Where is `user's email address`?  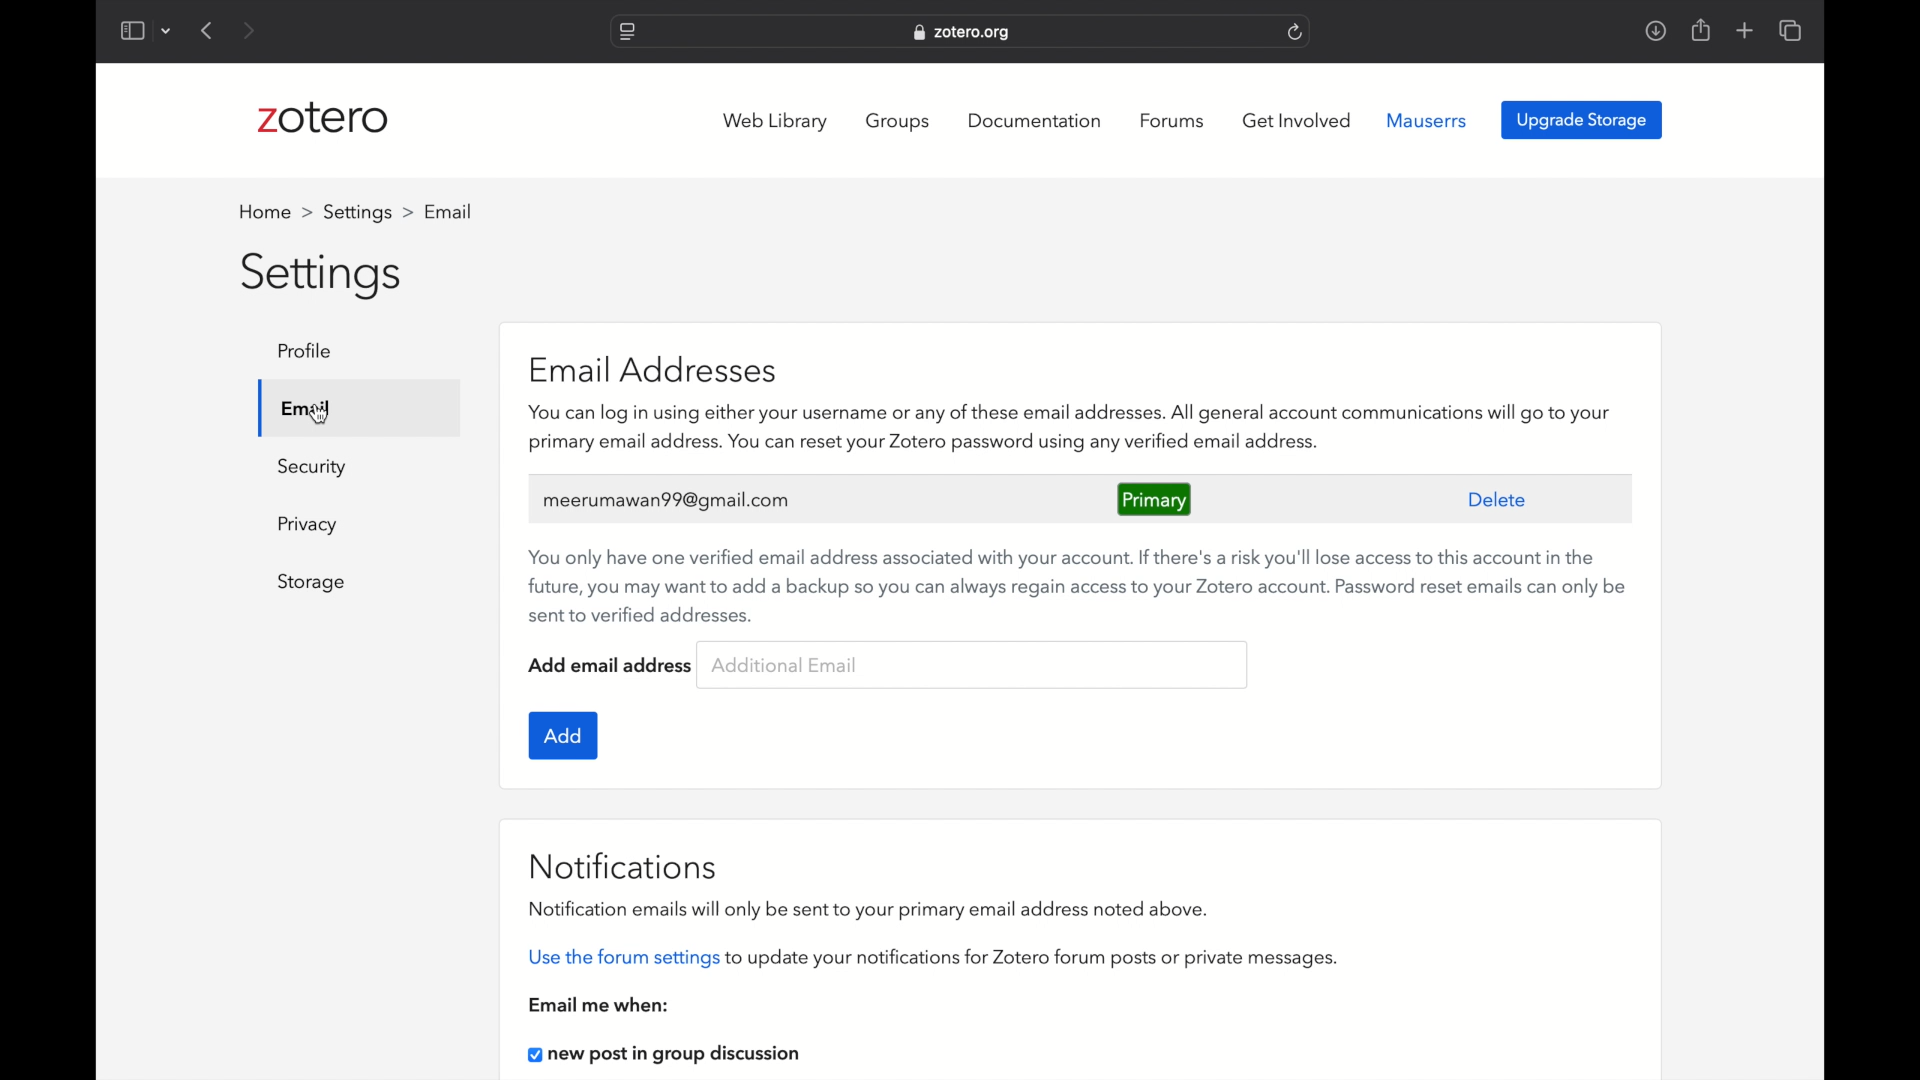 user's email address is located at coordinates (670, 502).